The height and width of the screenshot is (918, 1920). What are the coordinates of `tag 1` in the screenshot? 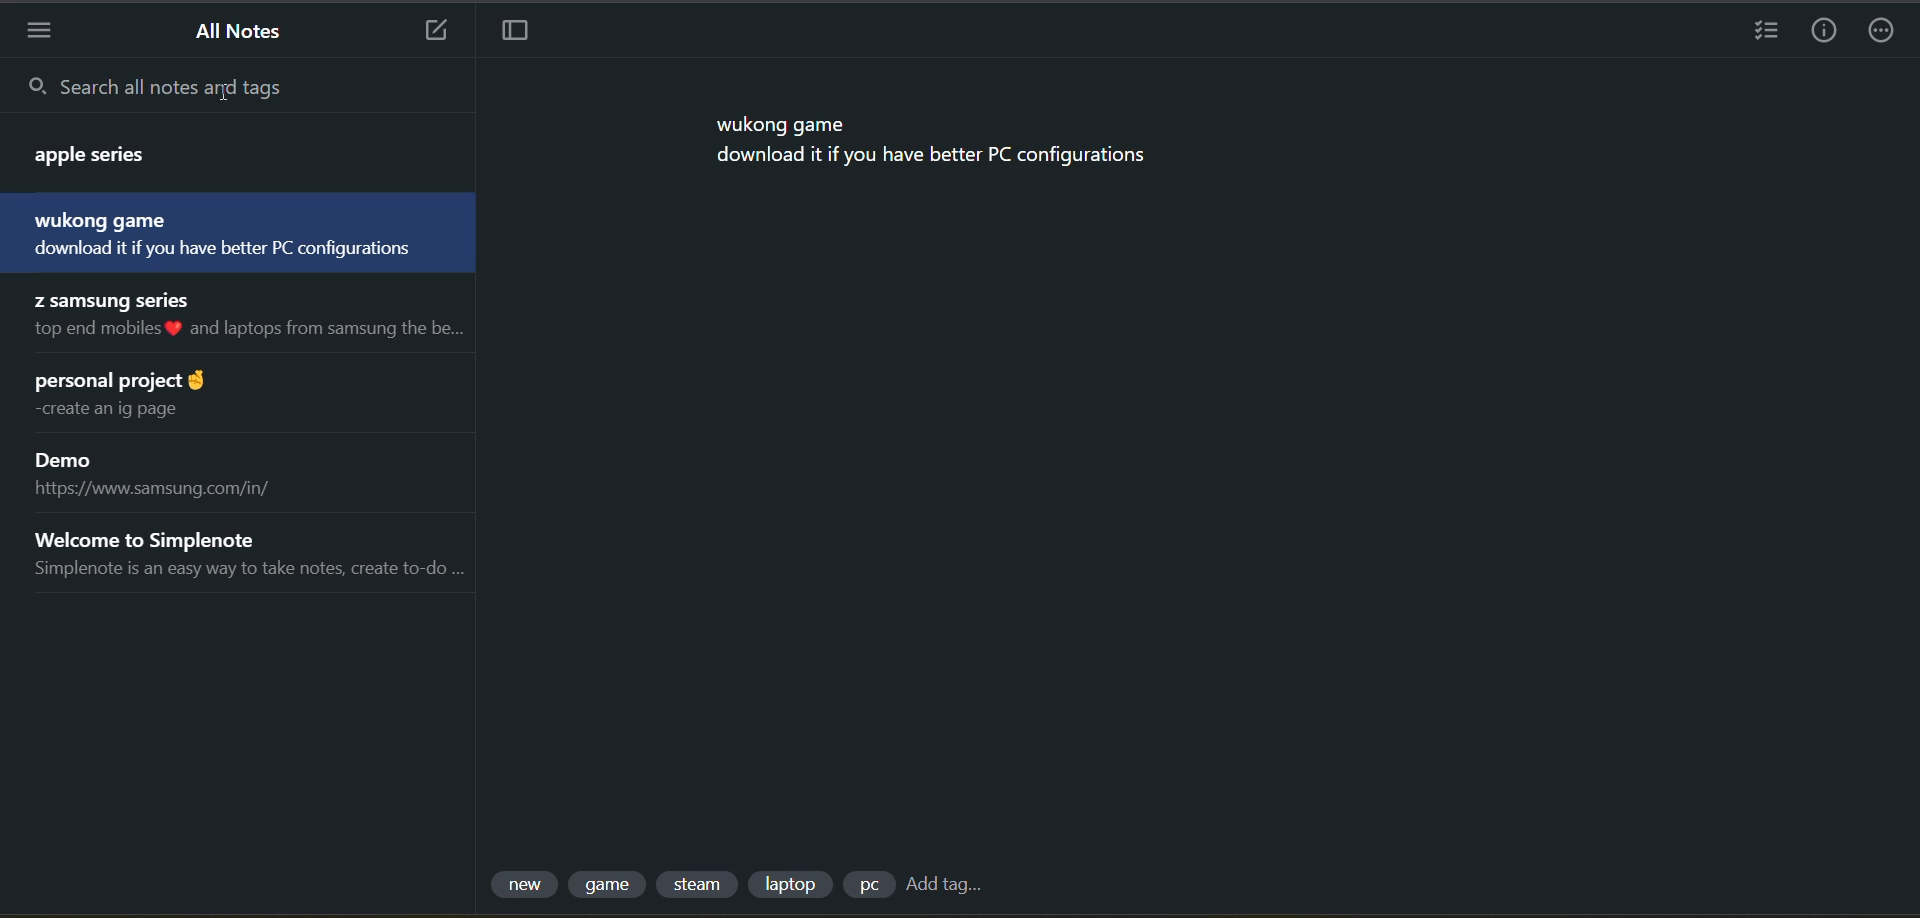 It's located at (522, 883).